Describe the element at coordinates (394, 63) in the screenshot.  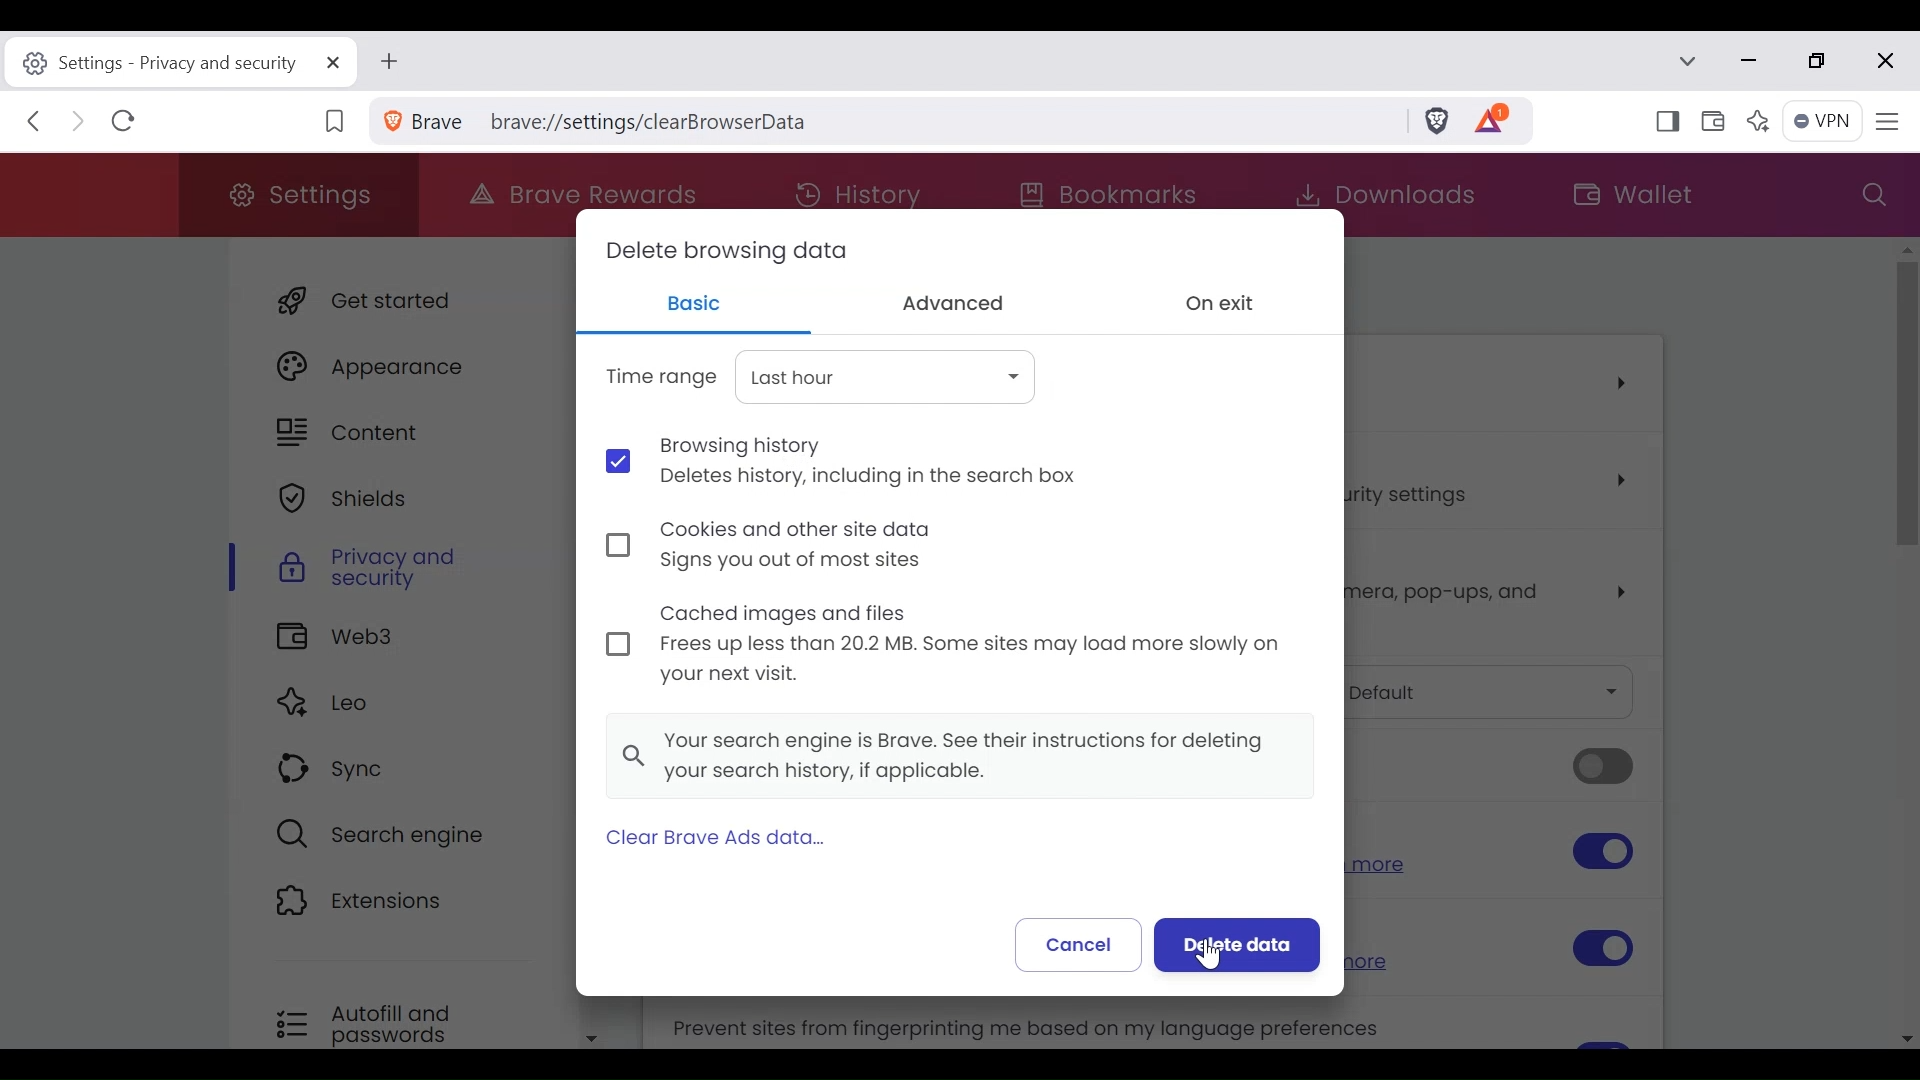
I see `New Tab` at that location.